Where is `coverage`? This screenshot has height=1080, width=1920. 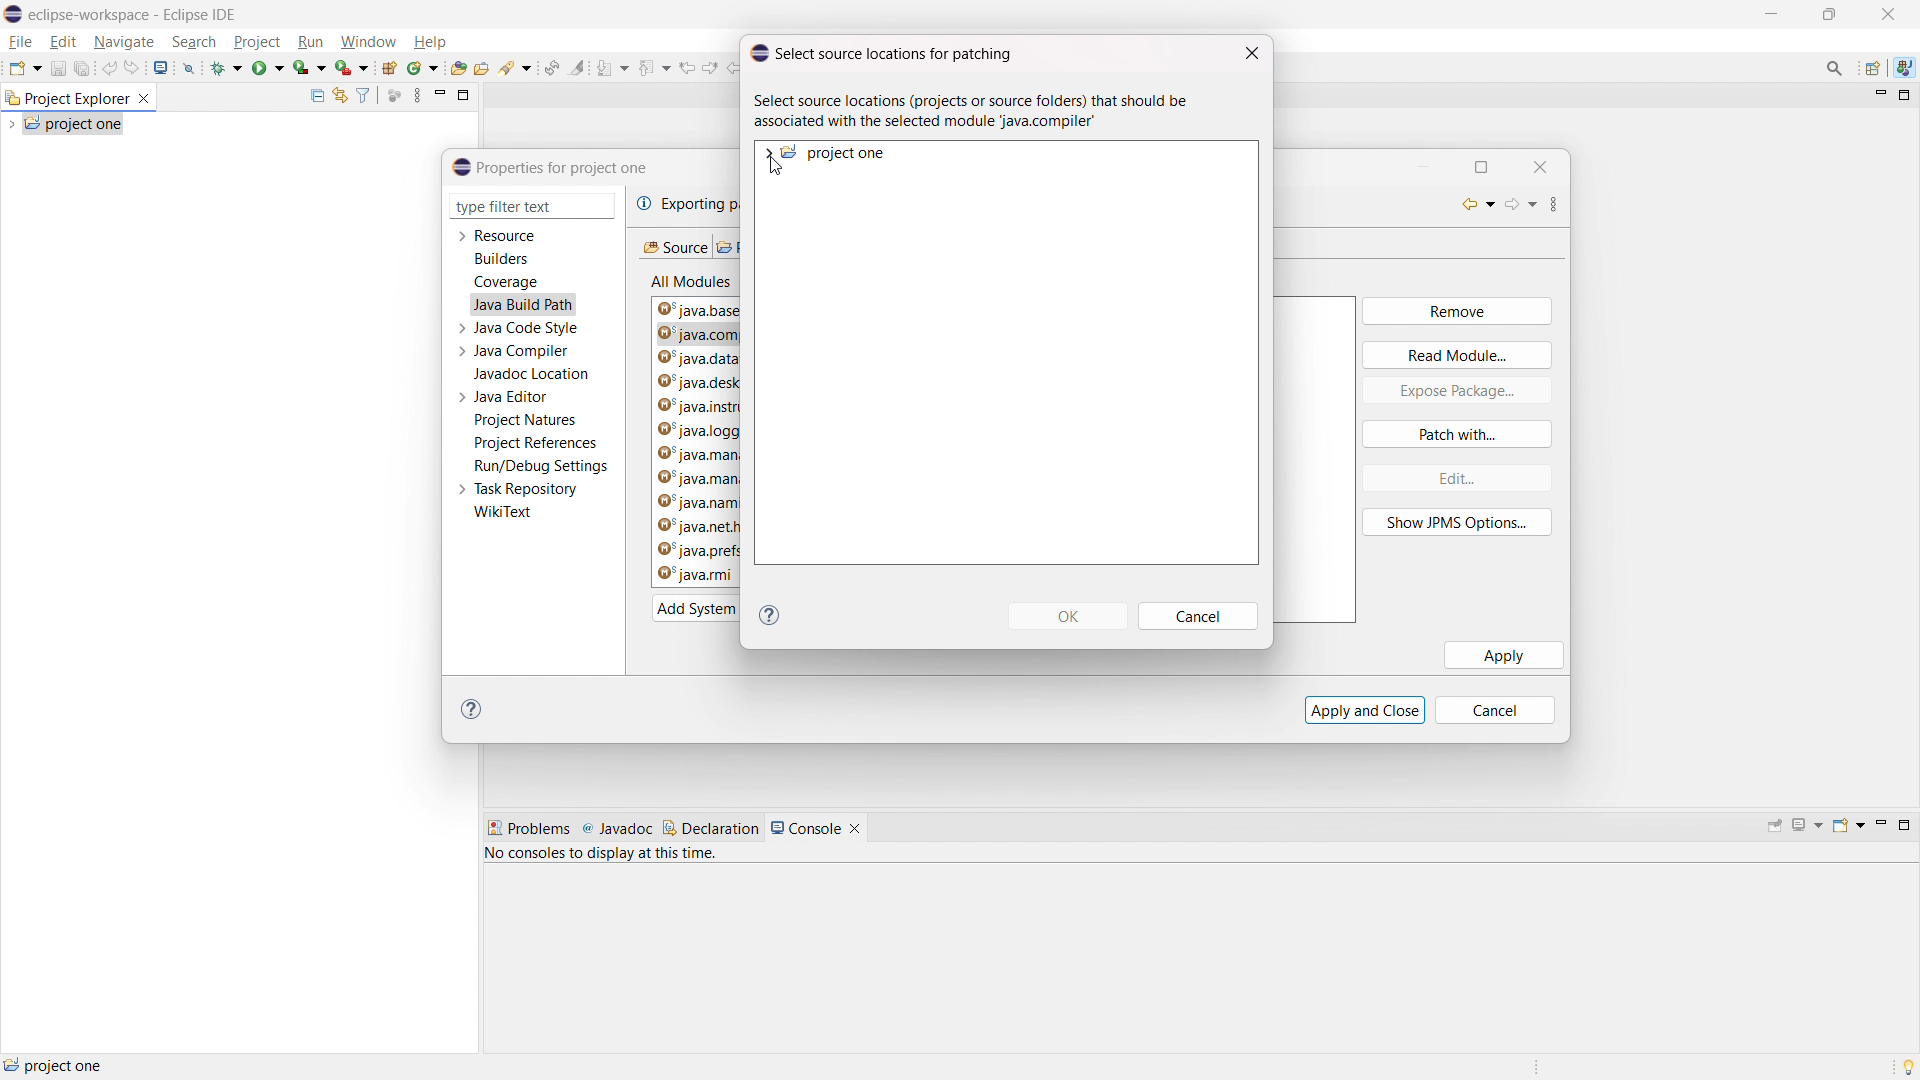
coverage is located at coordinates (506, 282).